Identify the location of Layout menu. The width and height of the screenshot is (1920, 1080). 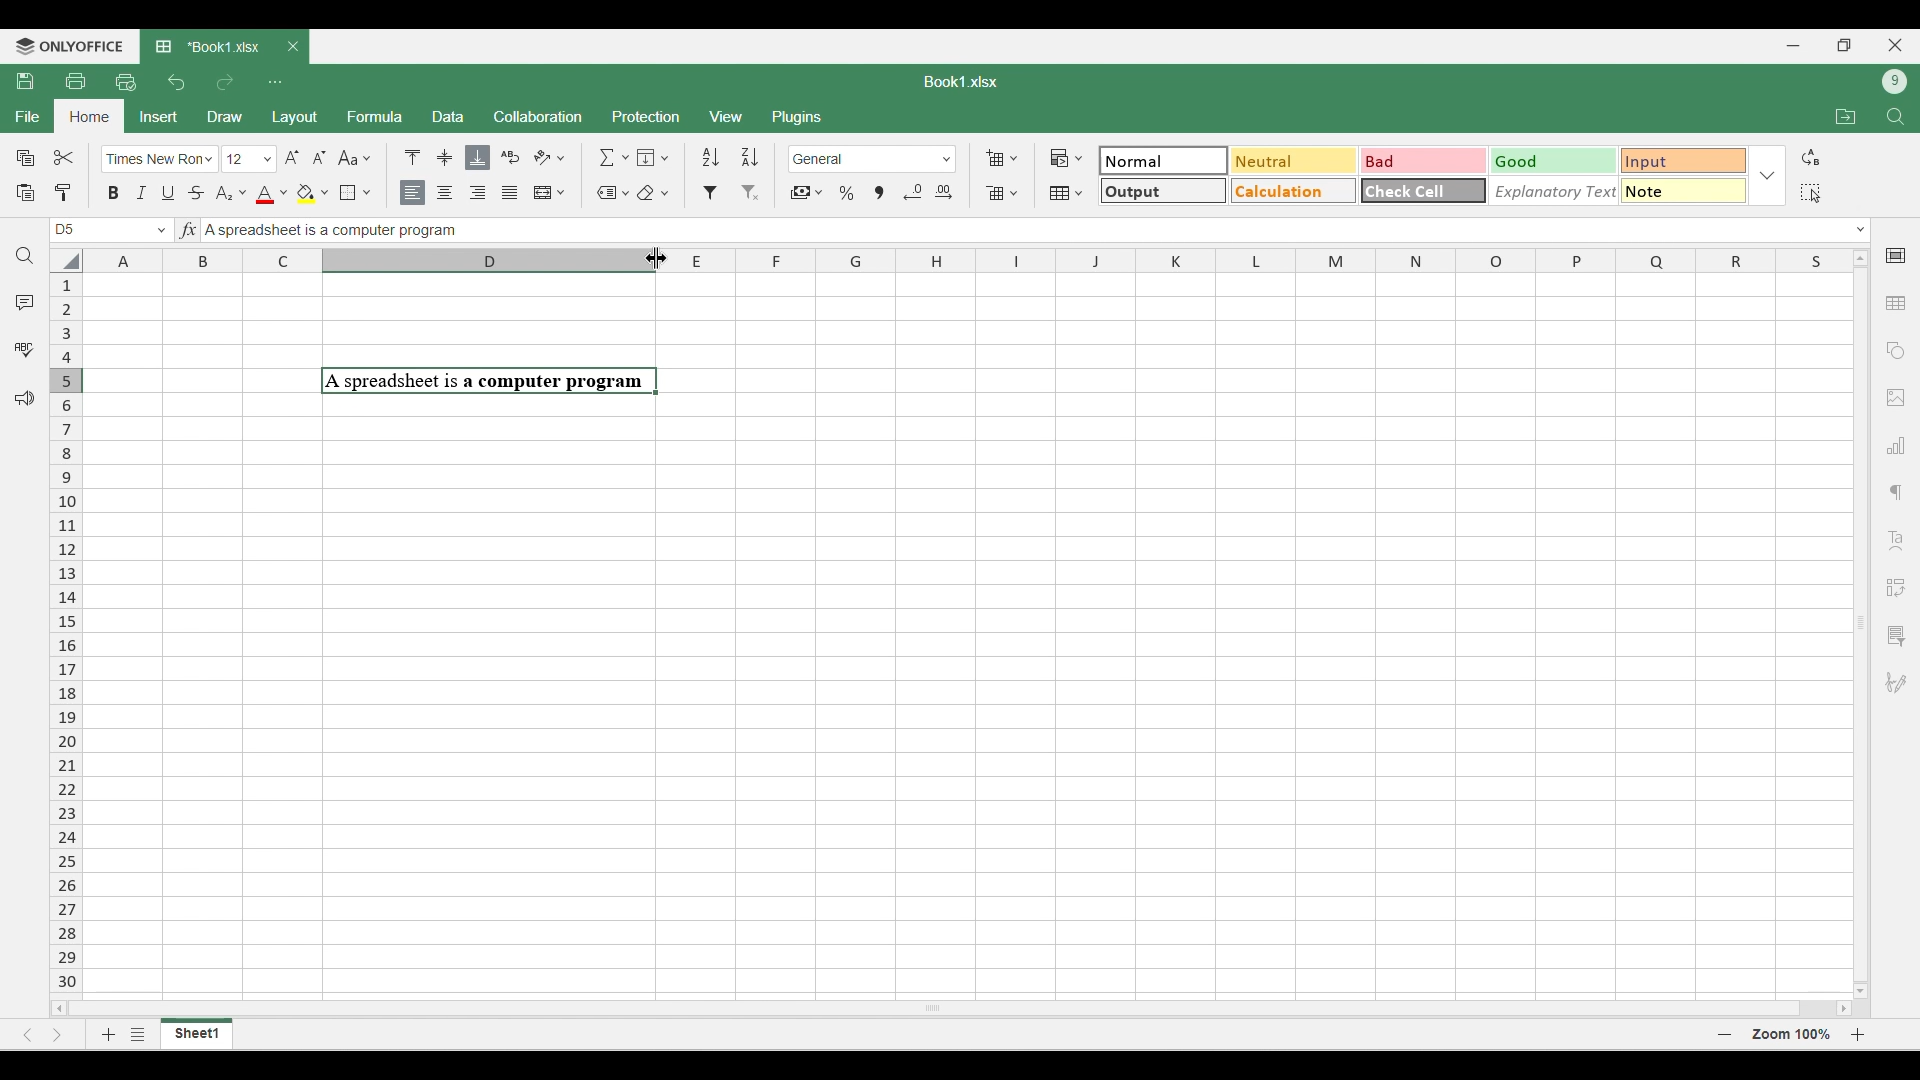
(296, 118).